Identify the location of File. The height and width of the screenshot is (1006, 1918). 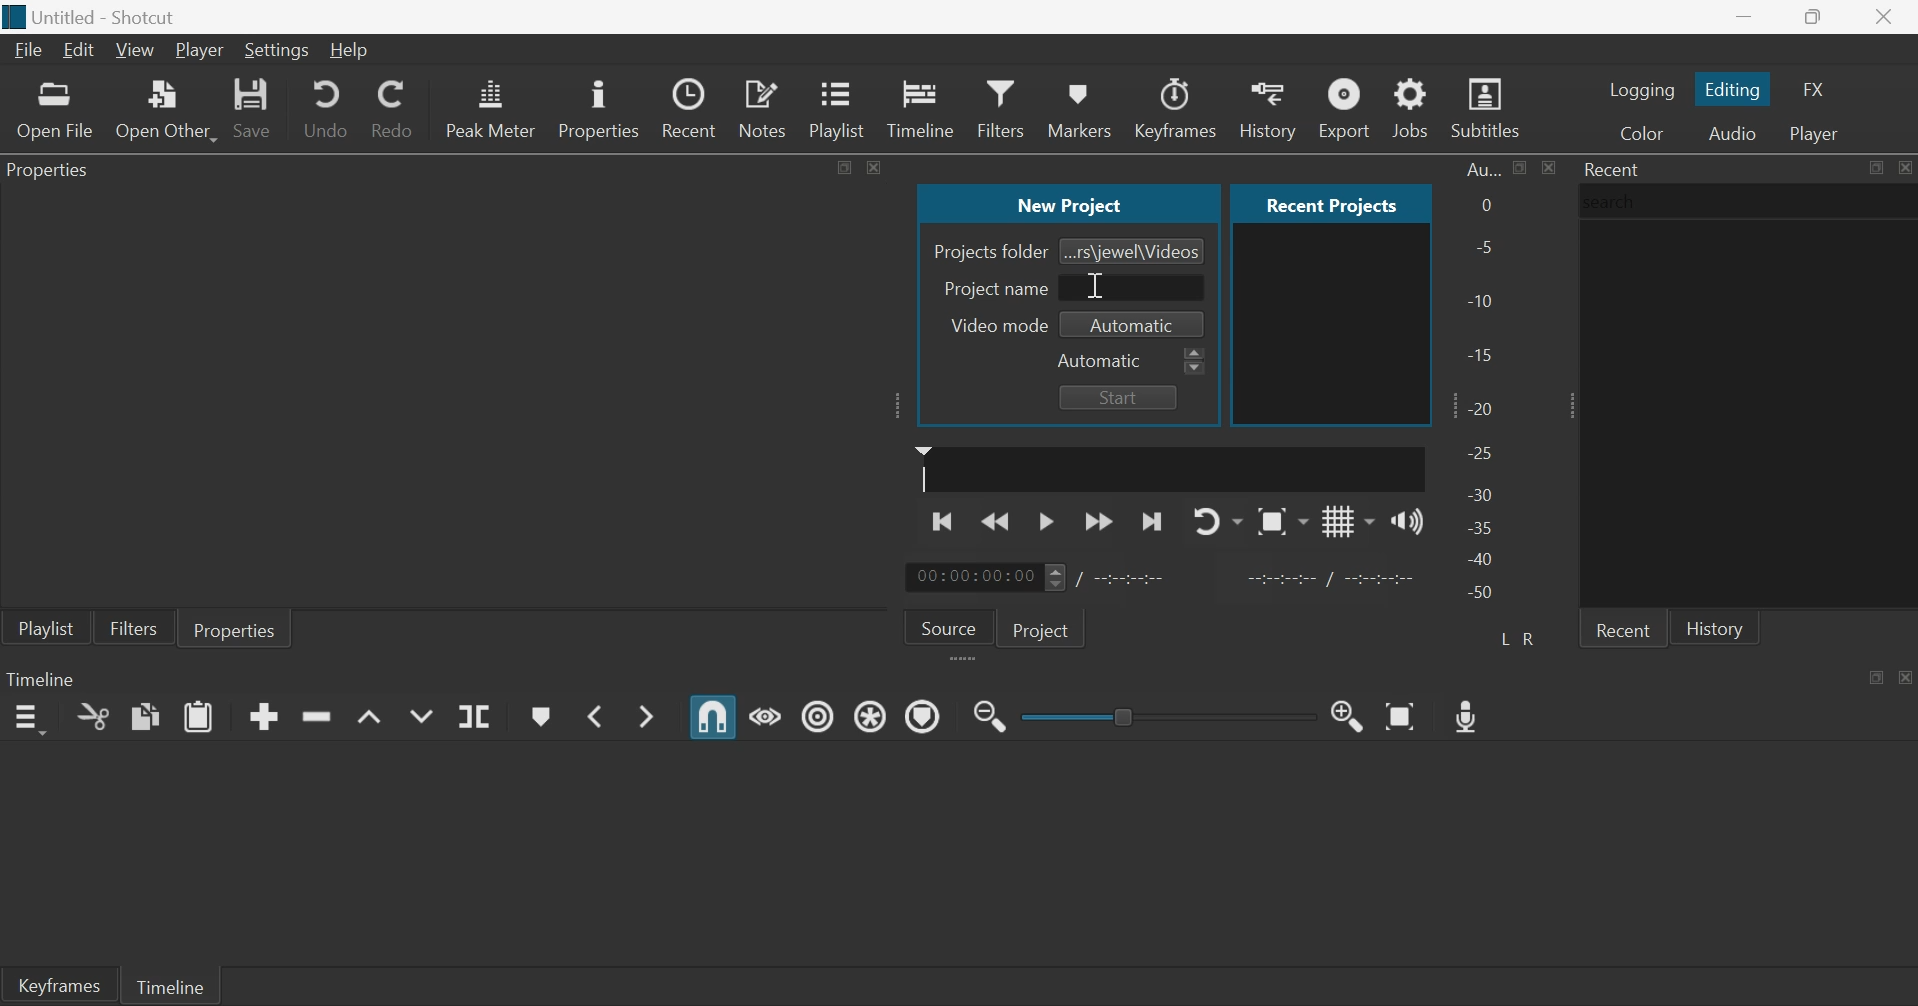
(31, 50).